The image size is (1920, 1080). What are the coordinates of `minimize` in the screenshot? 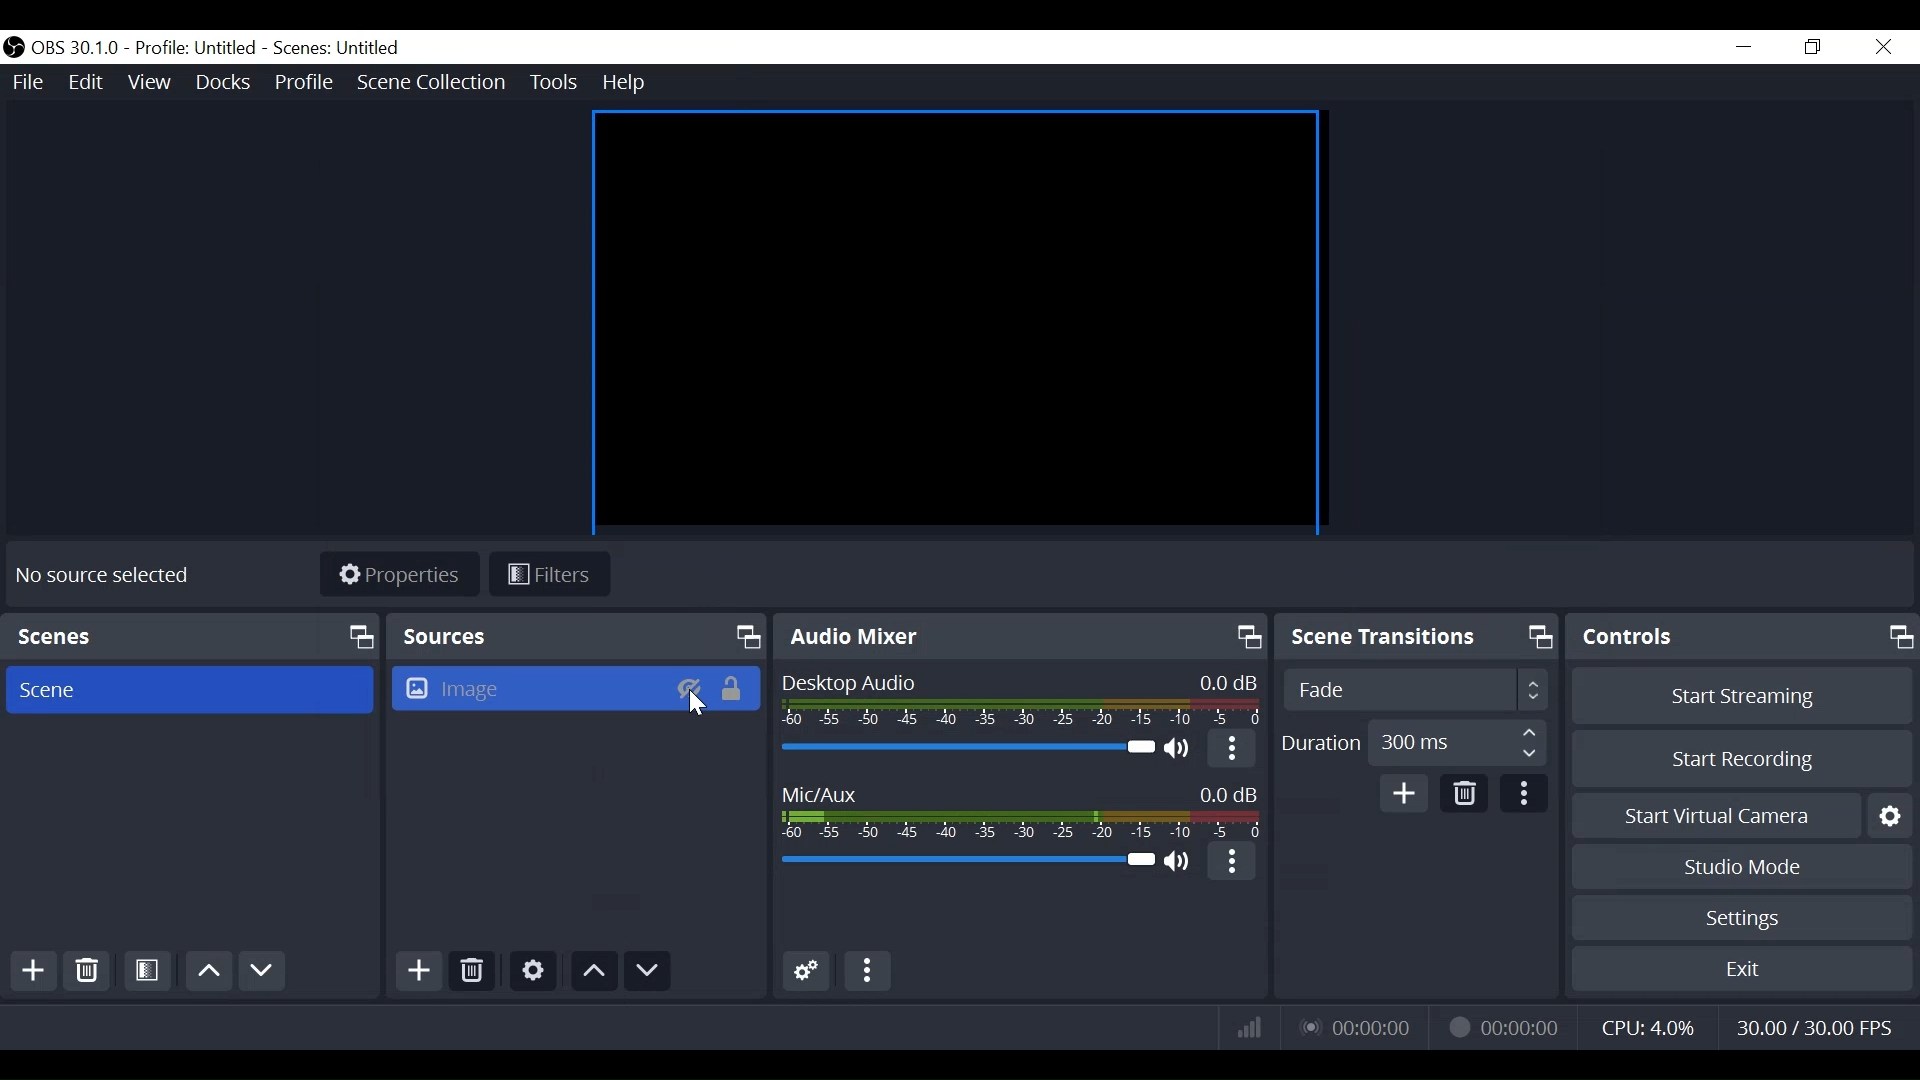 It's located at (1744, 46).